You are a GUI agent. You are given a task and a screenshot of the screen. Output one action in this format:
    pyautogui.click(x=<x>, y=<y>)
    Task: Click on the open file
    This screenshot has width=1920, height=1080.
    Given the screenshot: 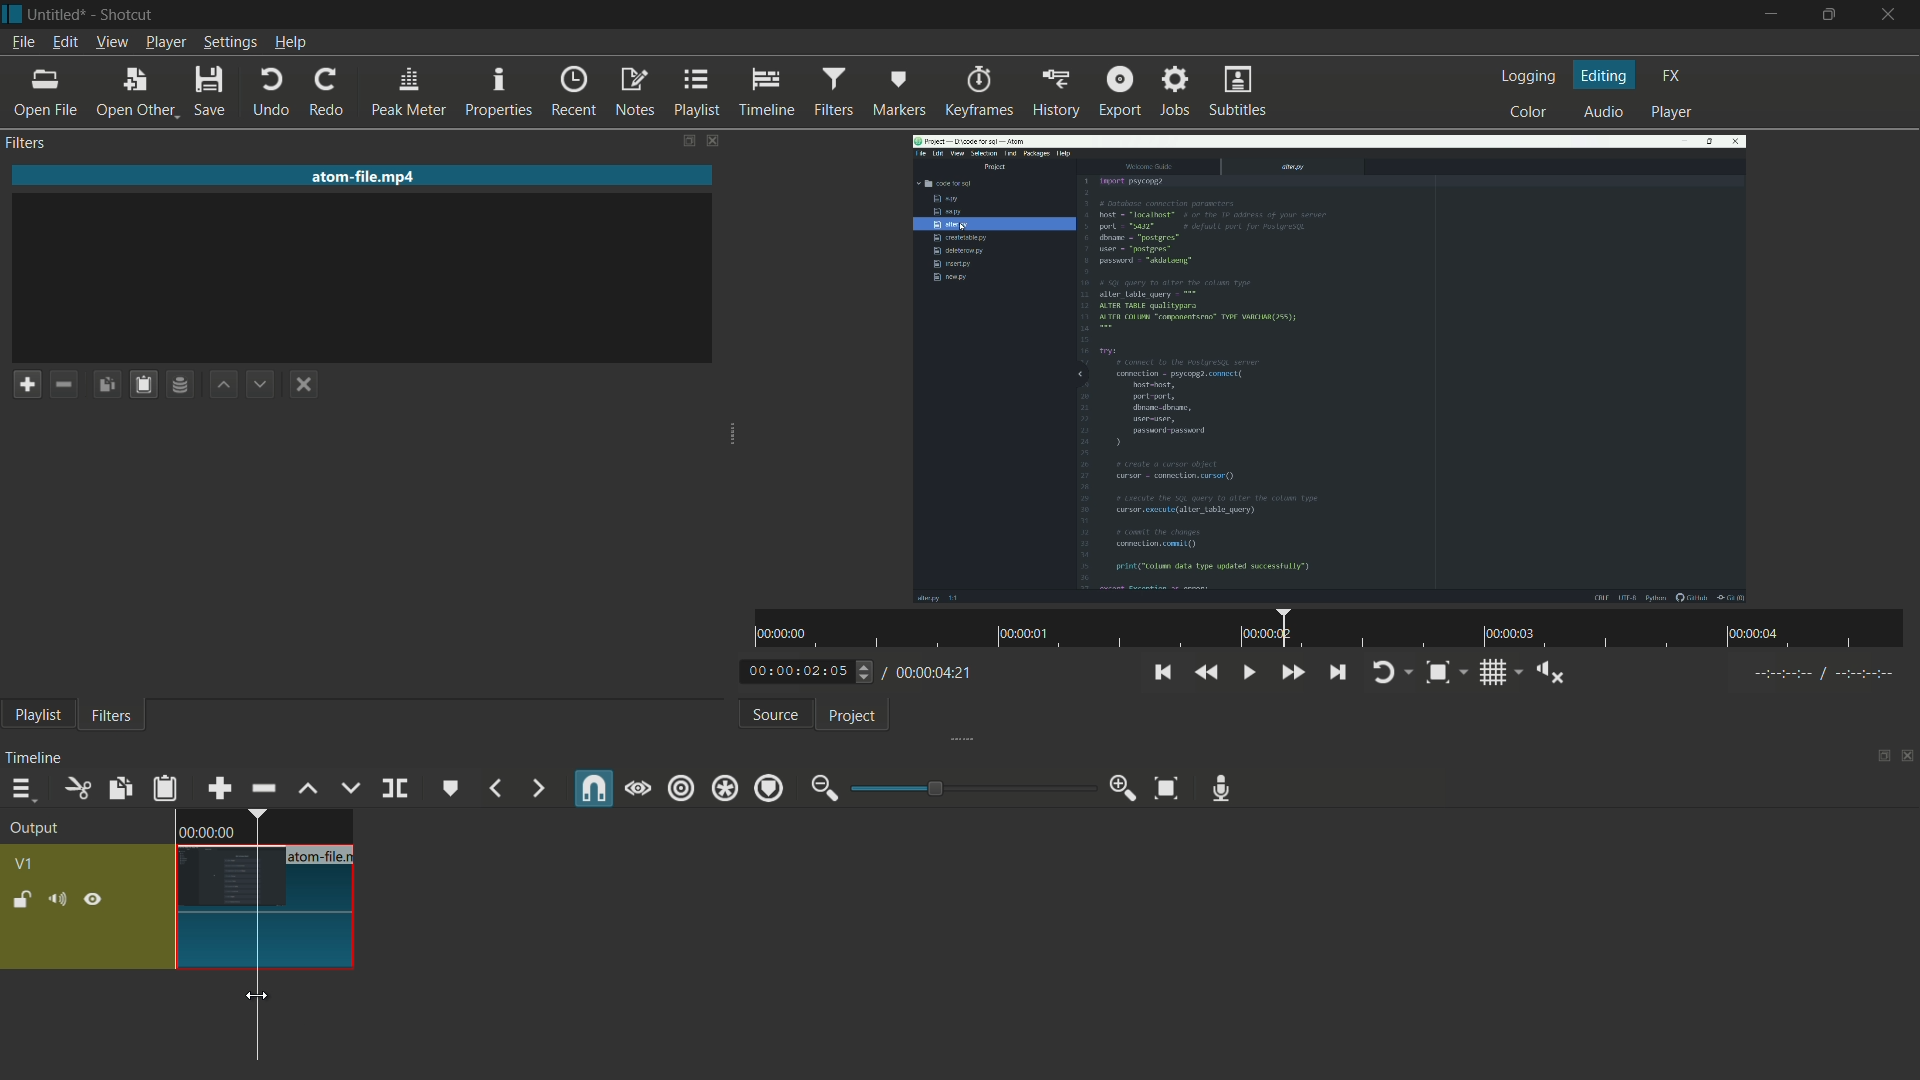 What is the action you would take?
    pyautogui.click(x=45, y=93)
    